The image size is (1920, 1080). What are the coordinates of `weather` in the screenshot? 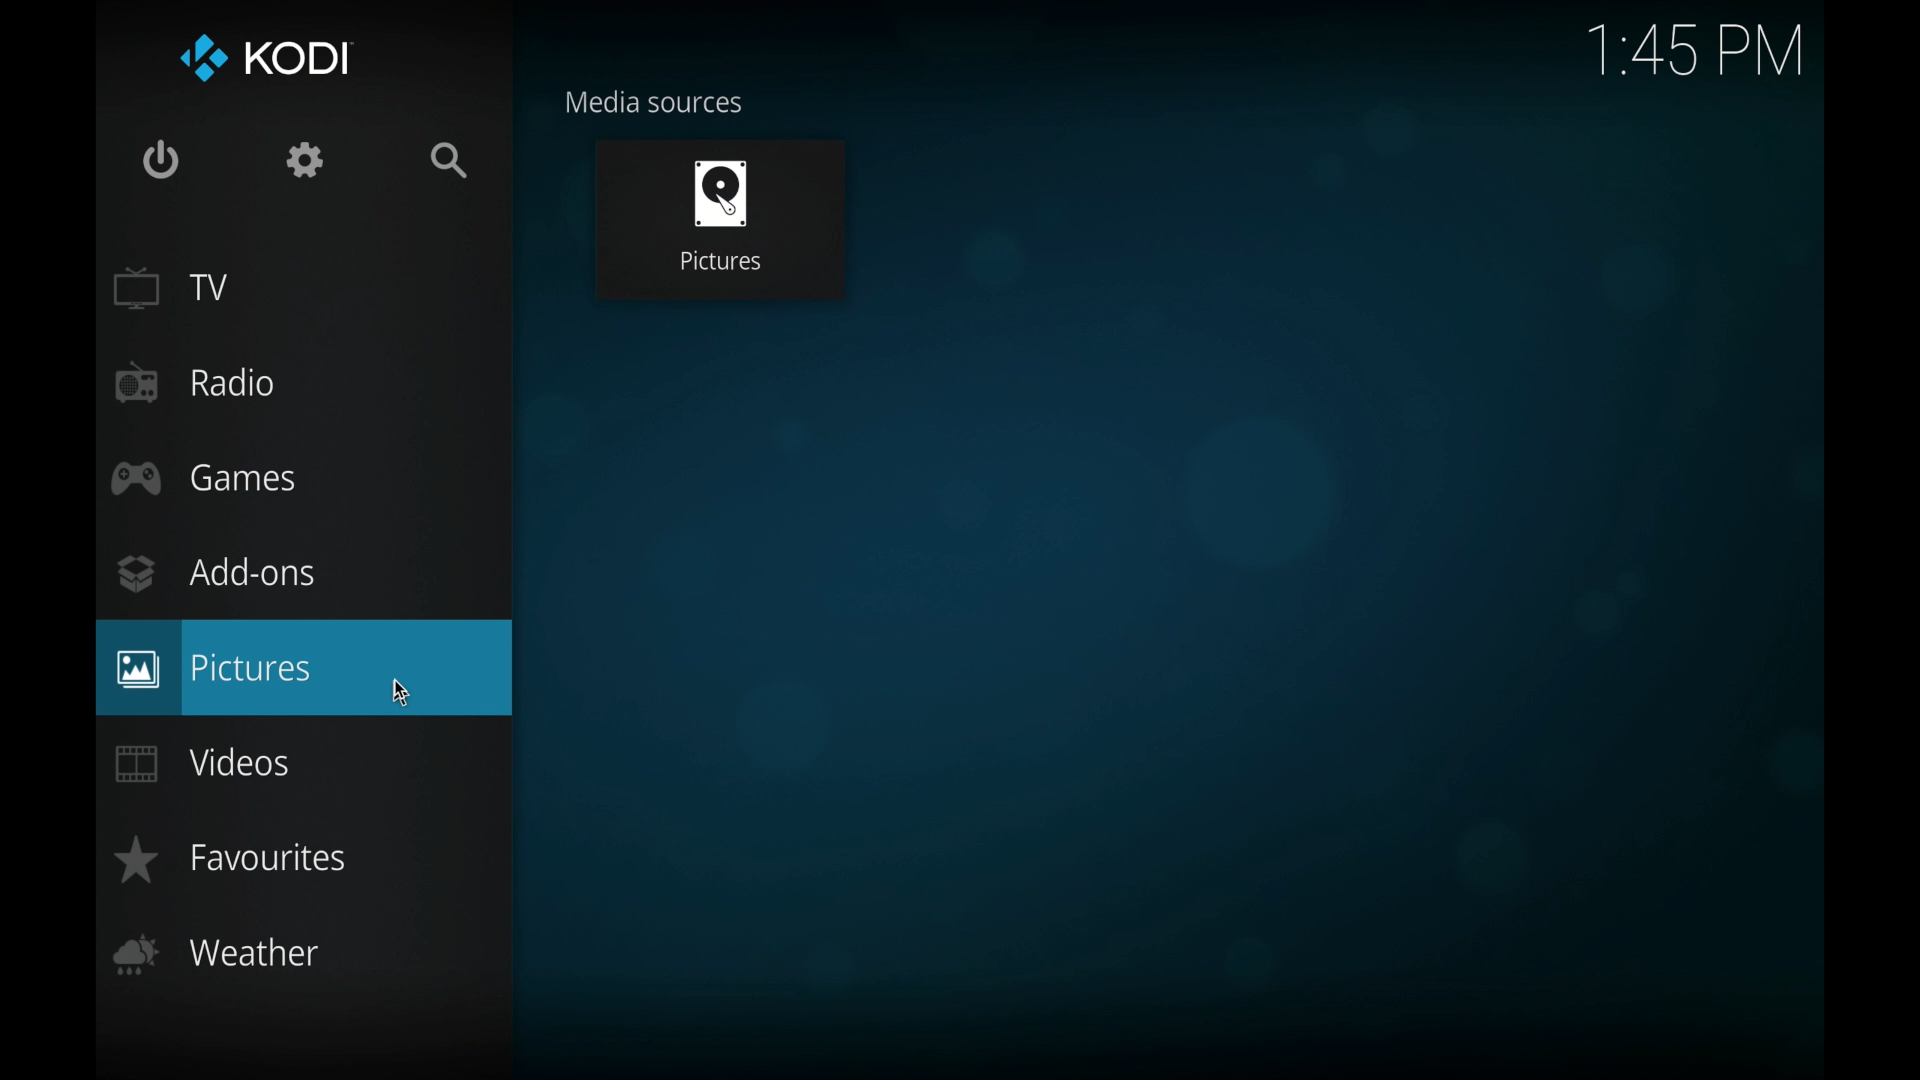 It's located at (218, 954).